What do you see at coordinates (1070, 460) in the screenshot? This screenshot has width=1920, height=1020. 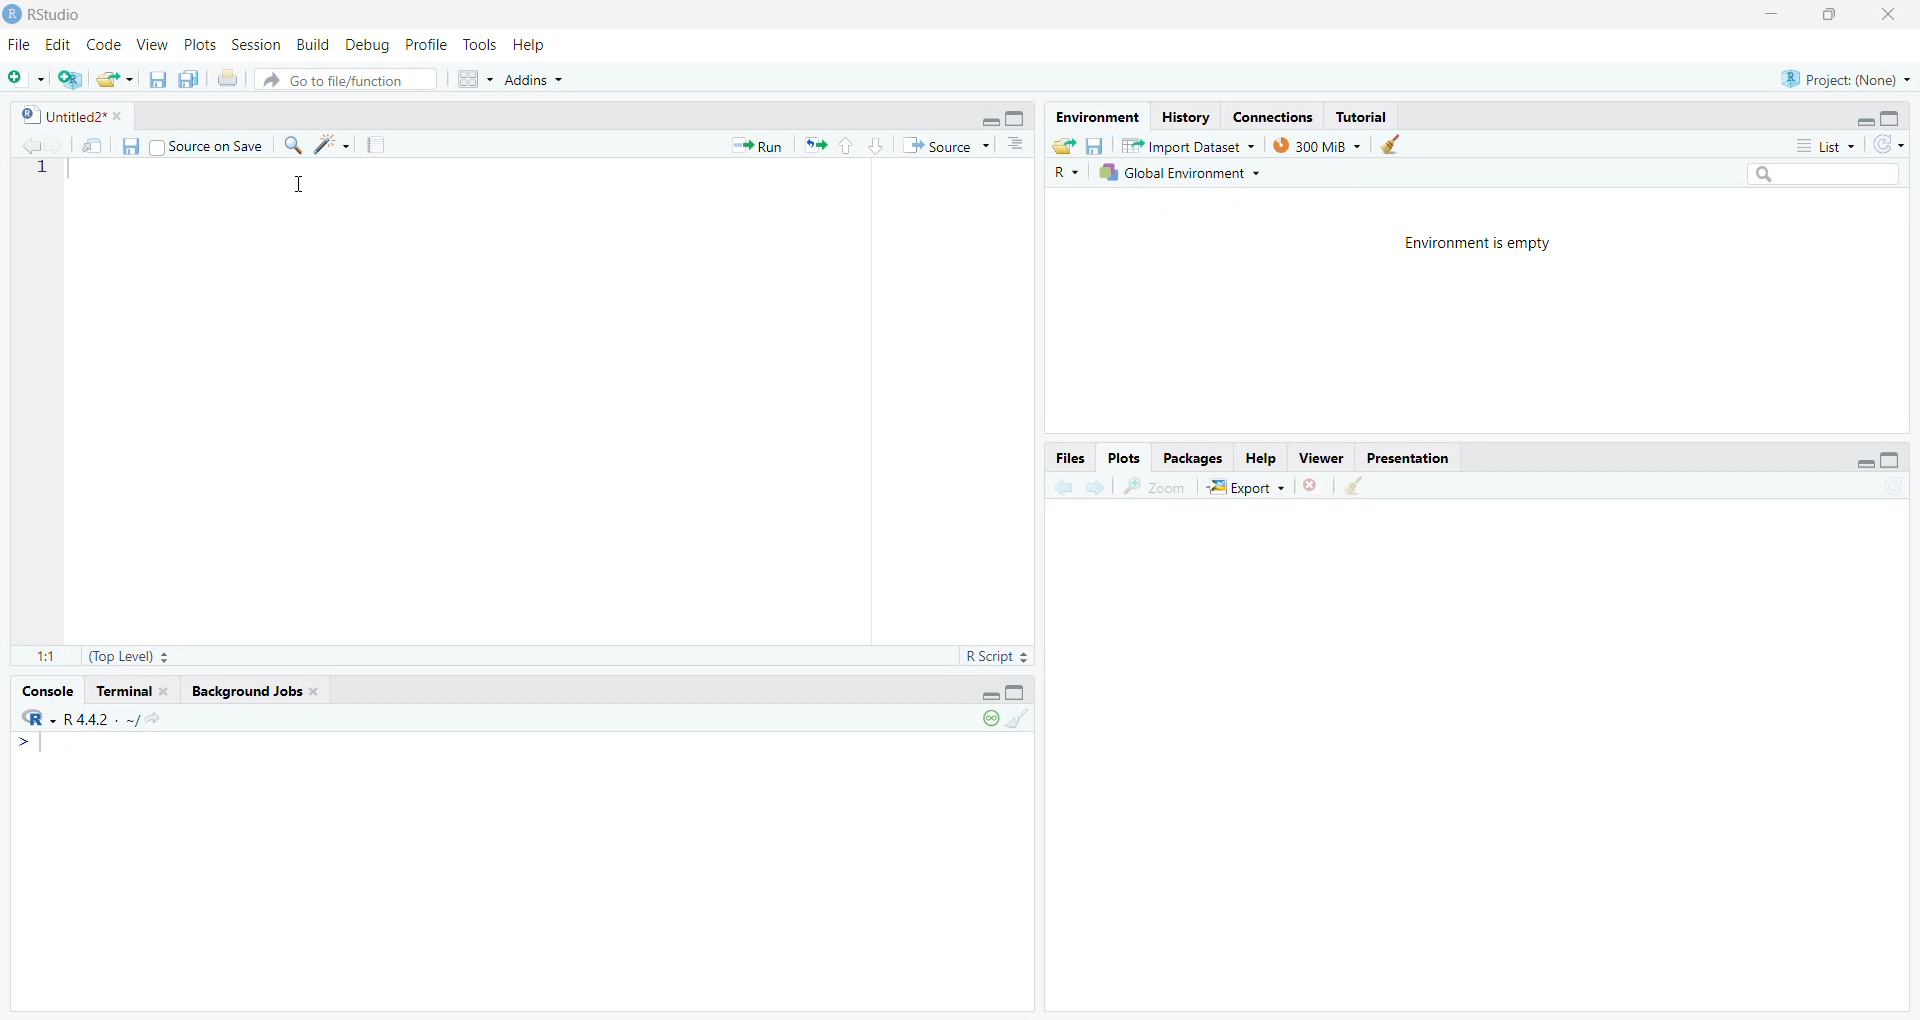 I see `Files` at bounding box center [1070, 460].